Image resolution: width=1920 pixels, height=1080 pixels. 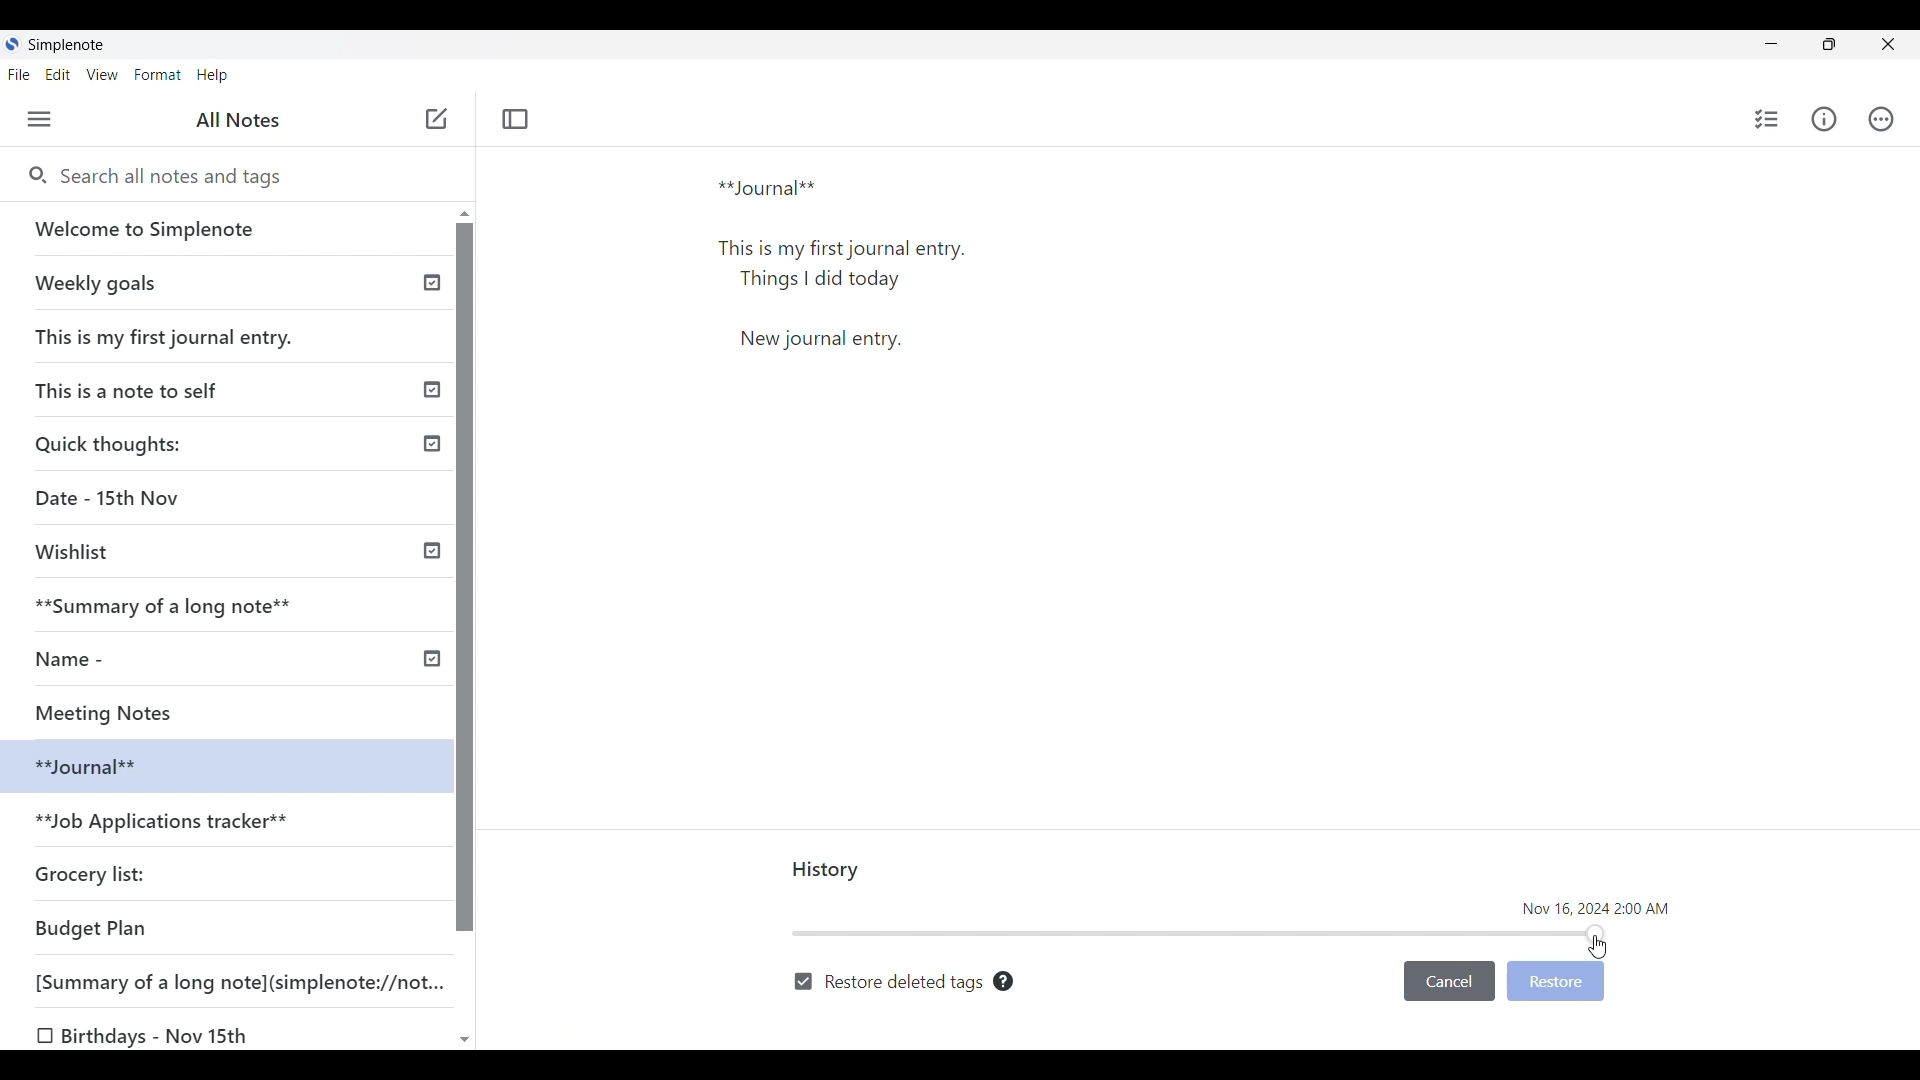 I want to click on Name -, so click(x=76, y=659).